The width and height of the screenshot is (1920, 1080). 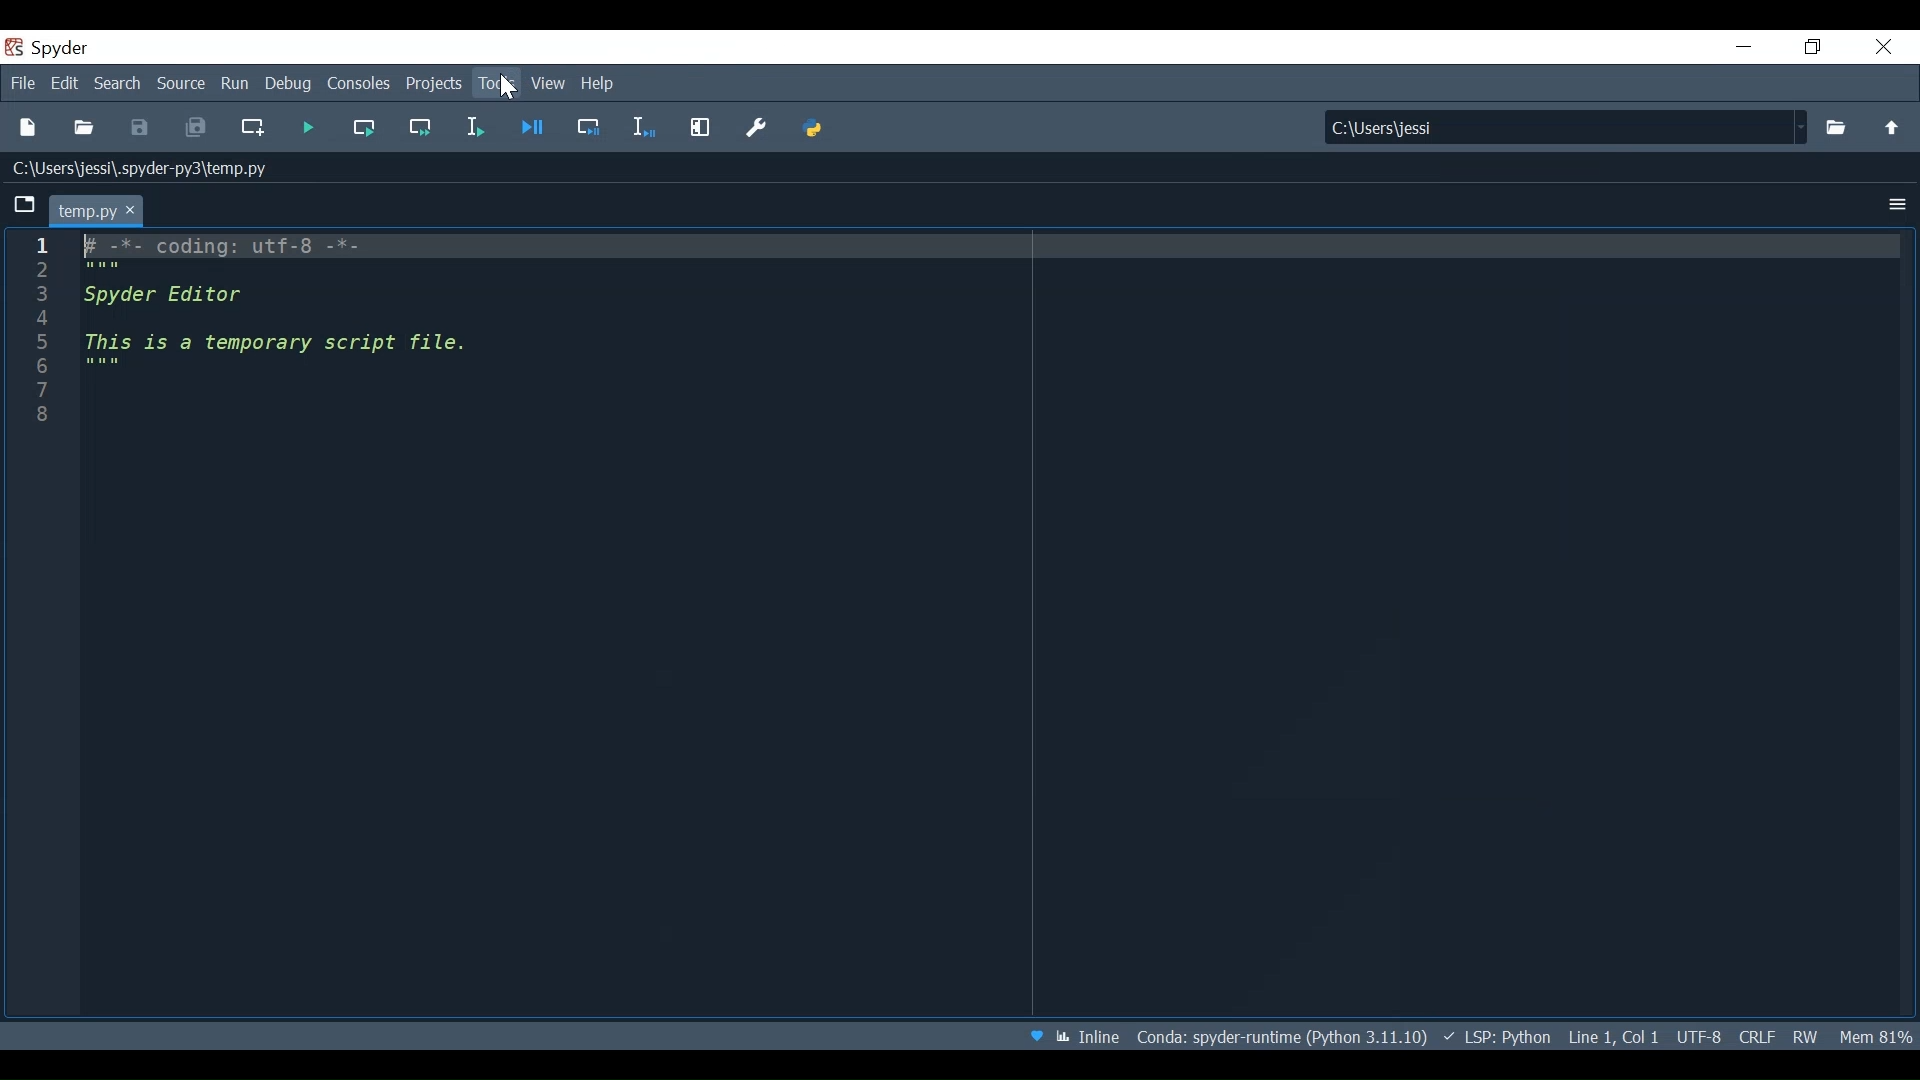 I want to click on Move up, so click(x=1889, y=126).